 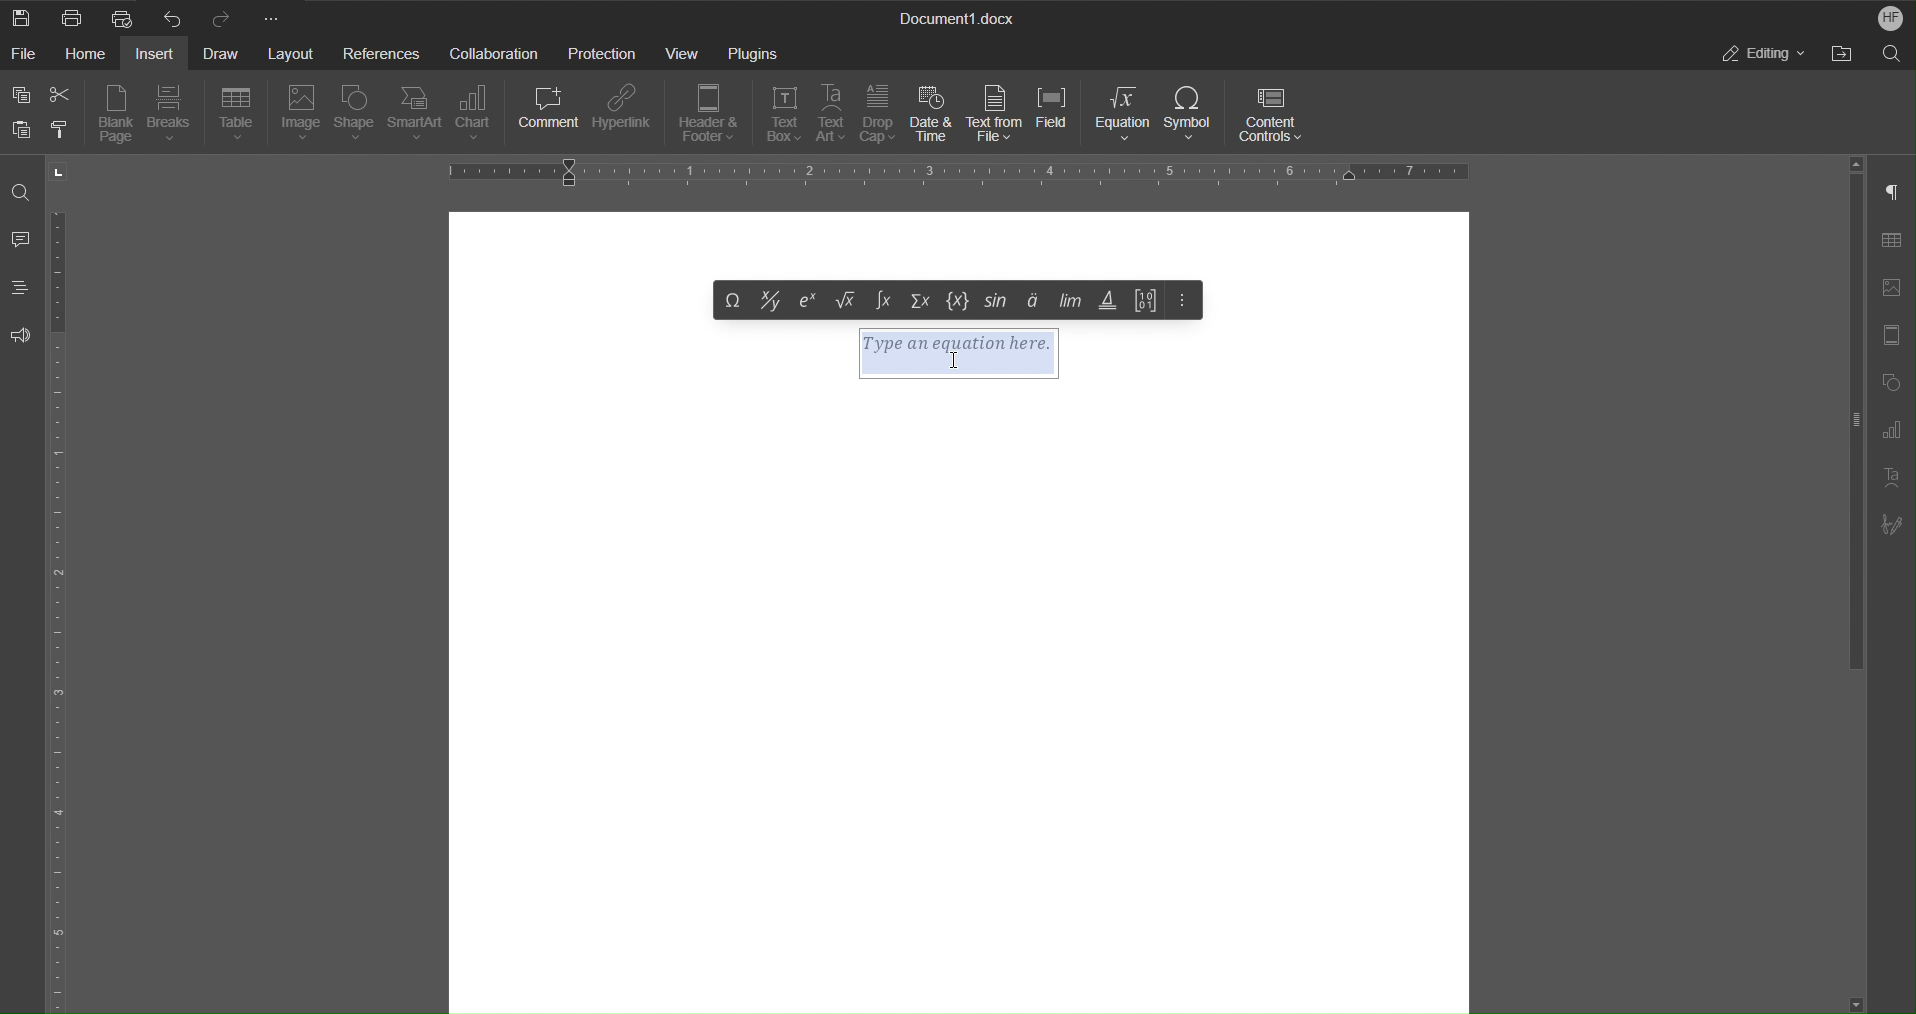 What do you see at coordinates (832, 116) in the screenshot?
I see `Text Art` at bounding box center [832, 116].